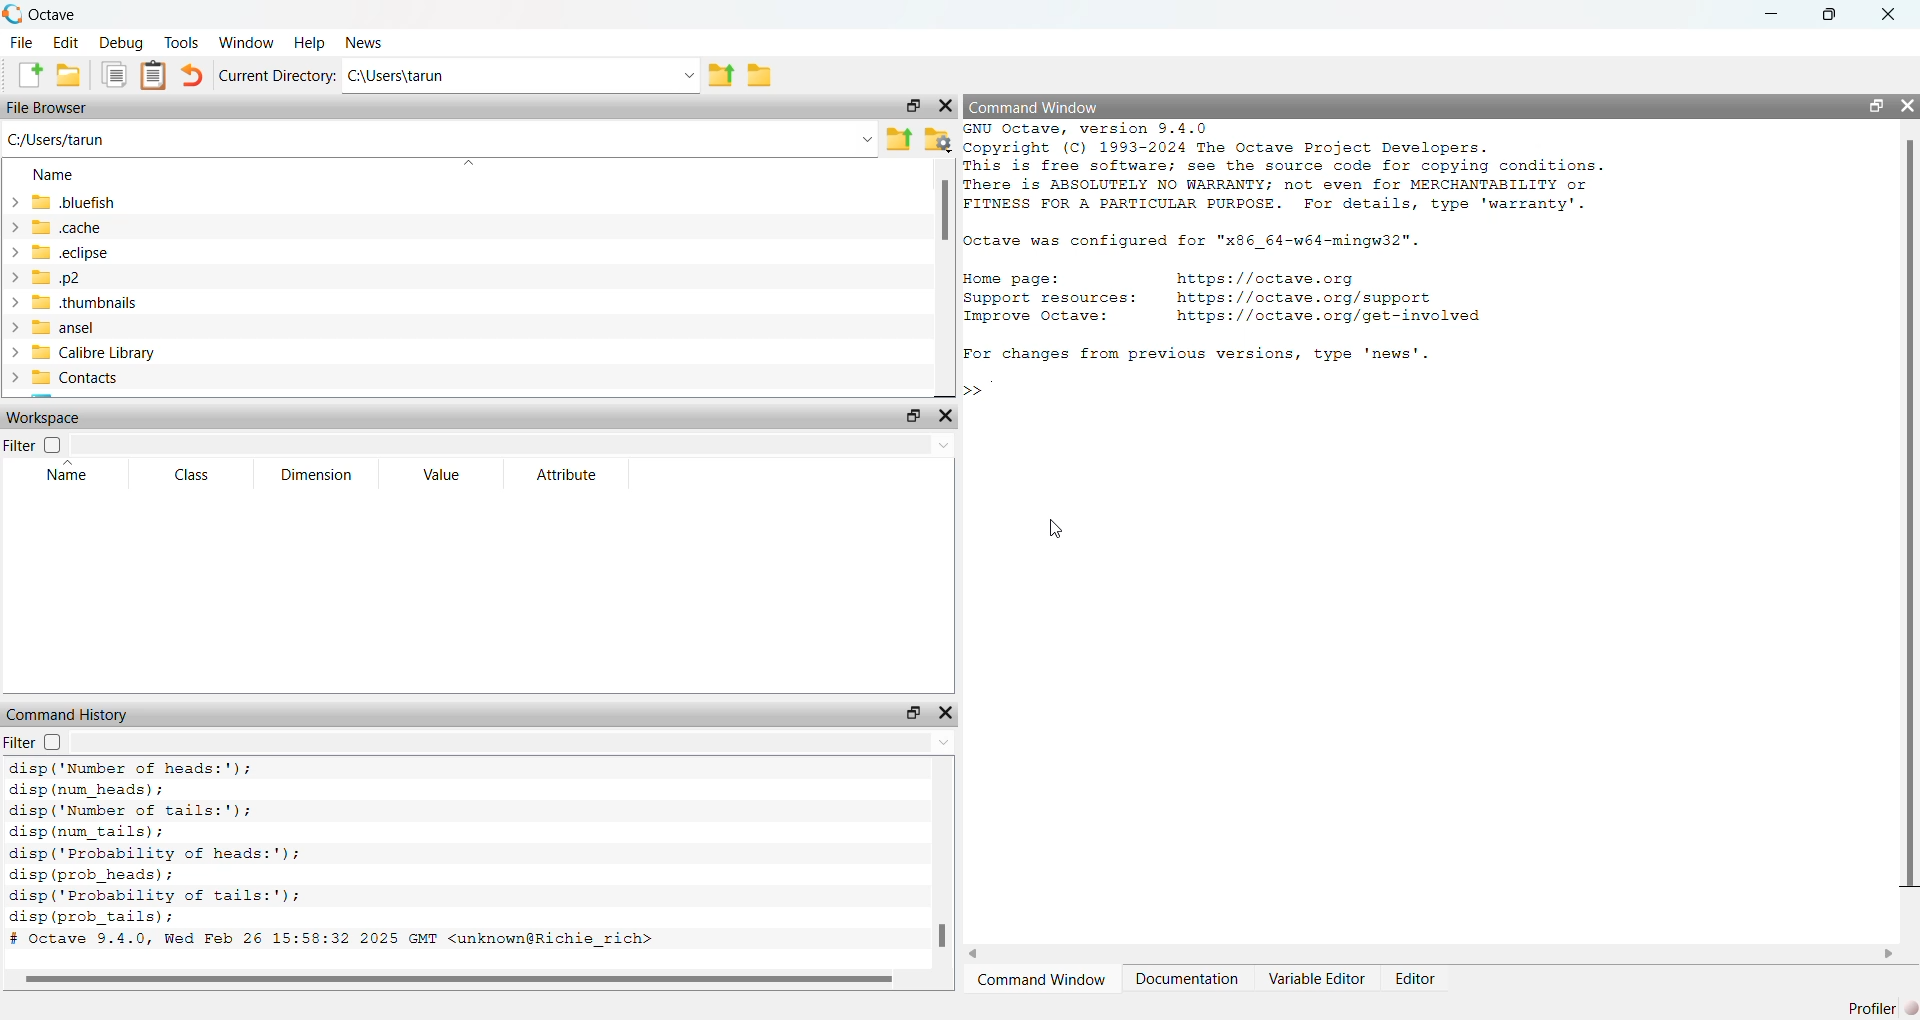 This screenshot has width=1920, height=1020. I want to click on Name, so click(62, 476).